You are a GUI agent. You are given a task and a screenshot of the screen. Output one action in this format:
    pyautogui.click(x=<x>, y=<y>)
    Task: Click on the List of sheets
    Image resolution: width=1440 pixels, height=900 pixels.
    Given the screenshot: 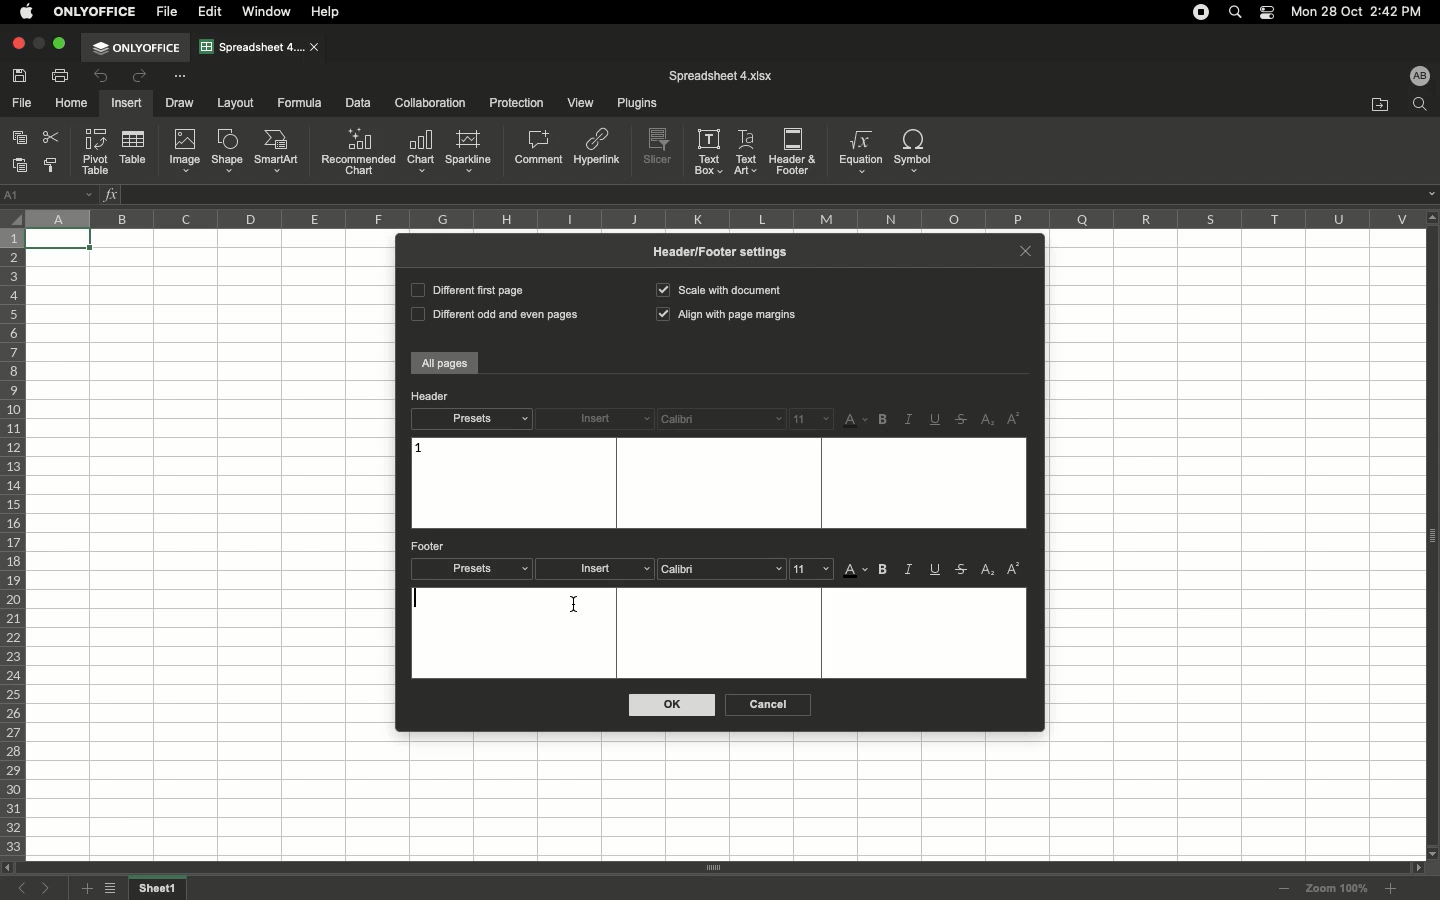 What is the action you would take?
    pyautogui.click(x=115, y=890)
    